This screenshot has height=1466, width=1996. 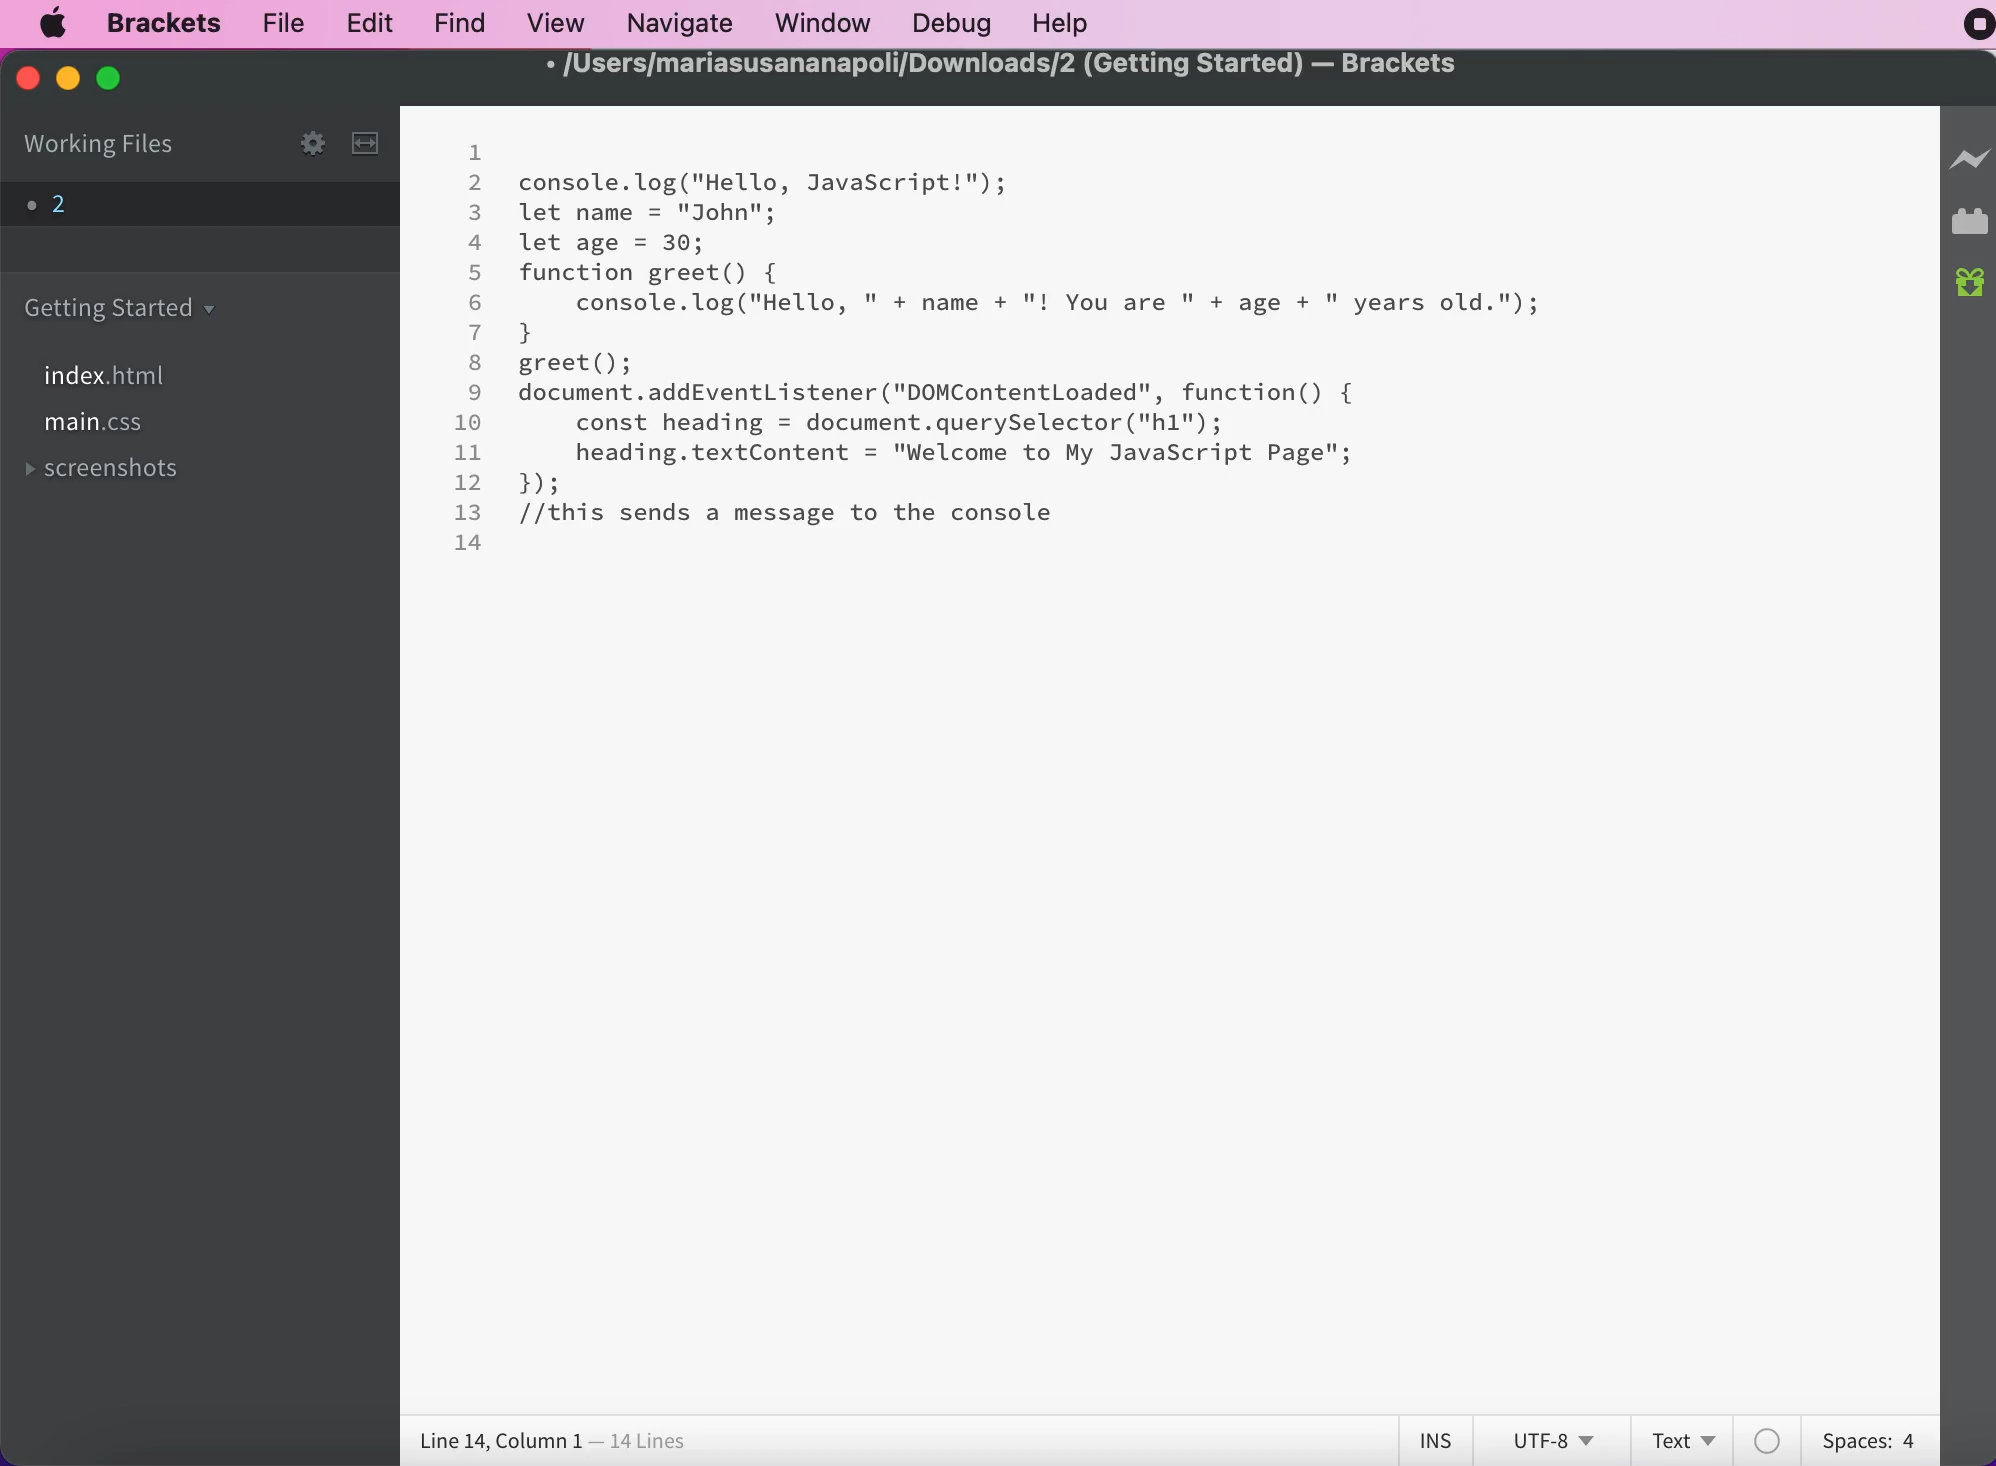 What do you see at coordinates (476, 272) in the screenshot?
I see `5` at bounding box center [476, 272].